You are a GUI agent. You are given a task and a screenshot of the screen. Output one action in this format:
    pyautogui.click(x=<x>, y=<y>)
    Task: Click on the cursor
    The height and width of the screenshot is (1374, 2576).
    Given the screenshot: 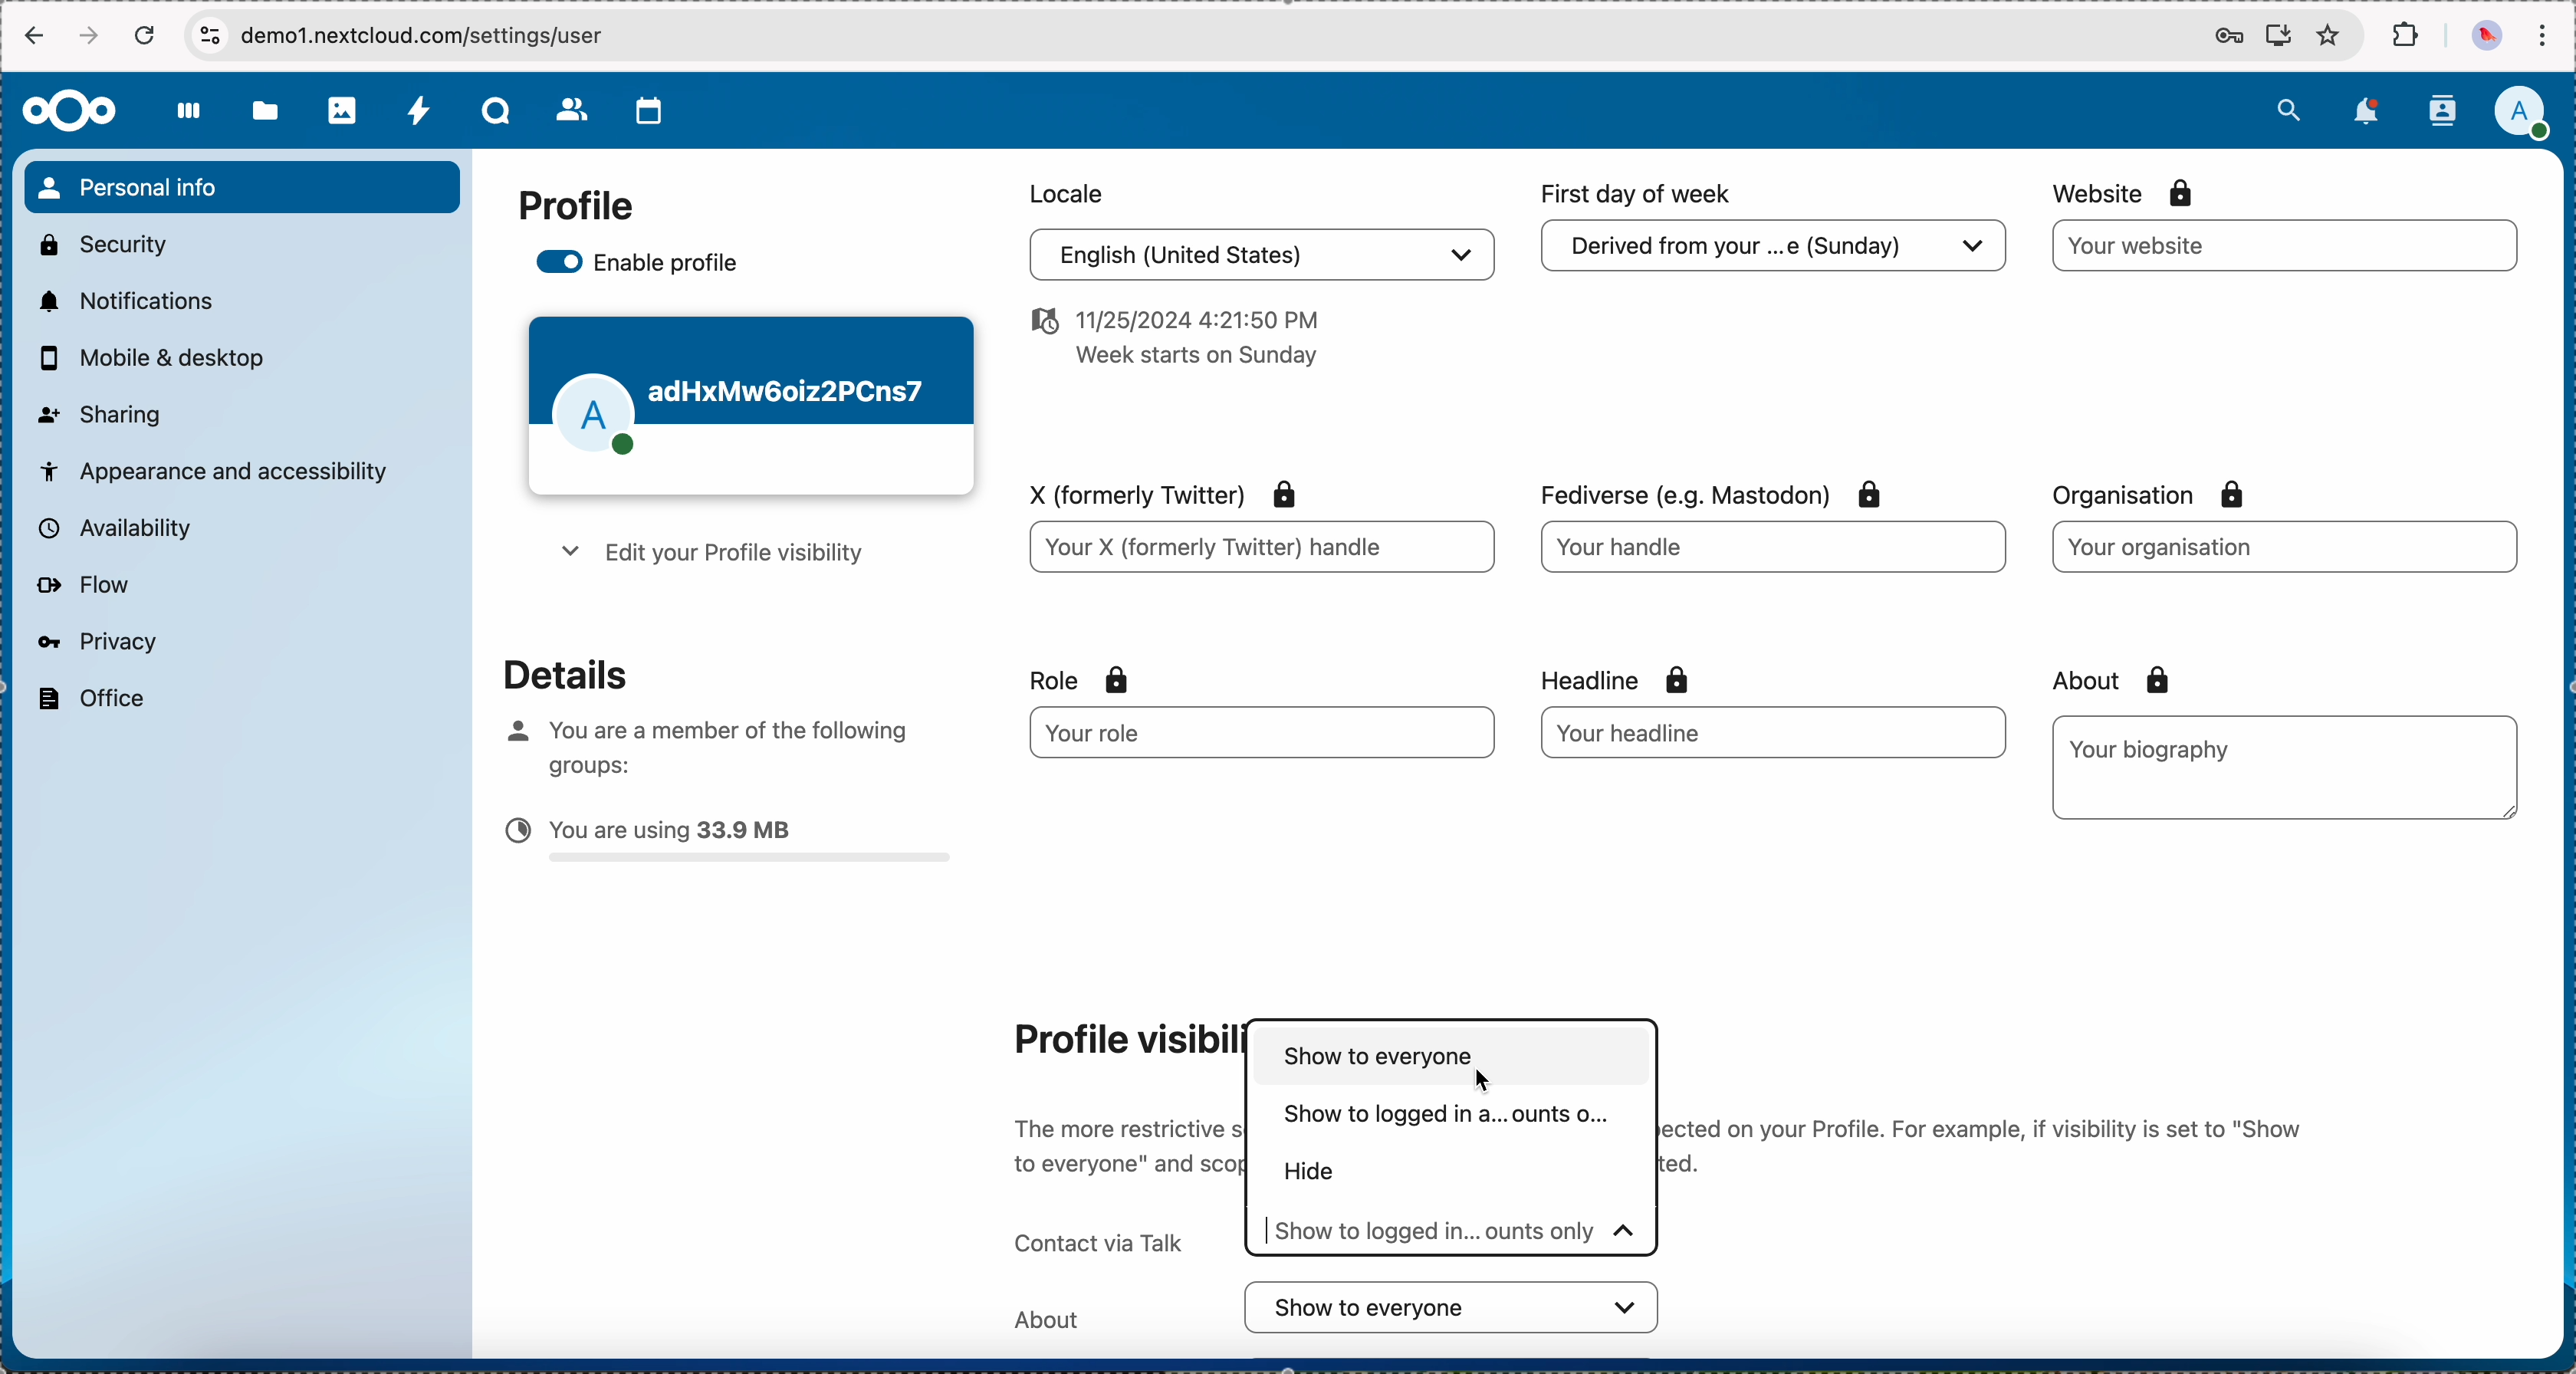 What is the action you would take?
    pyautogui.click(x=1490, y=1081)
    